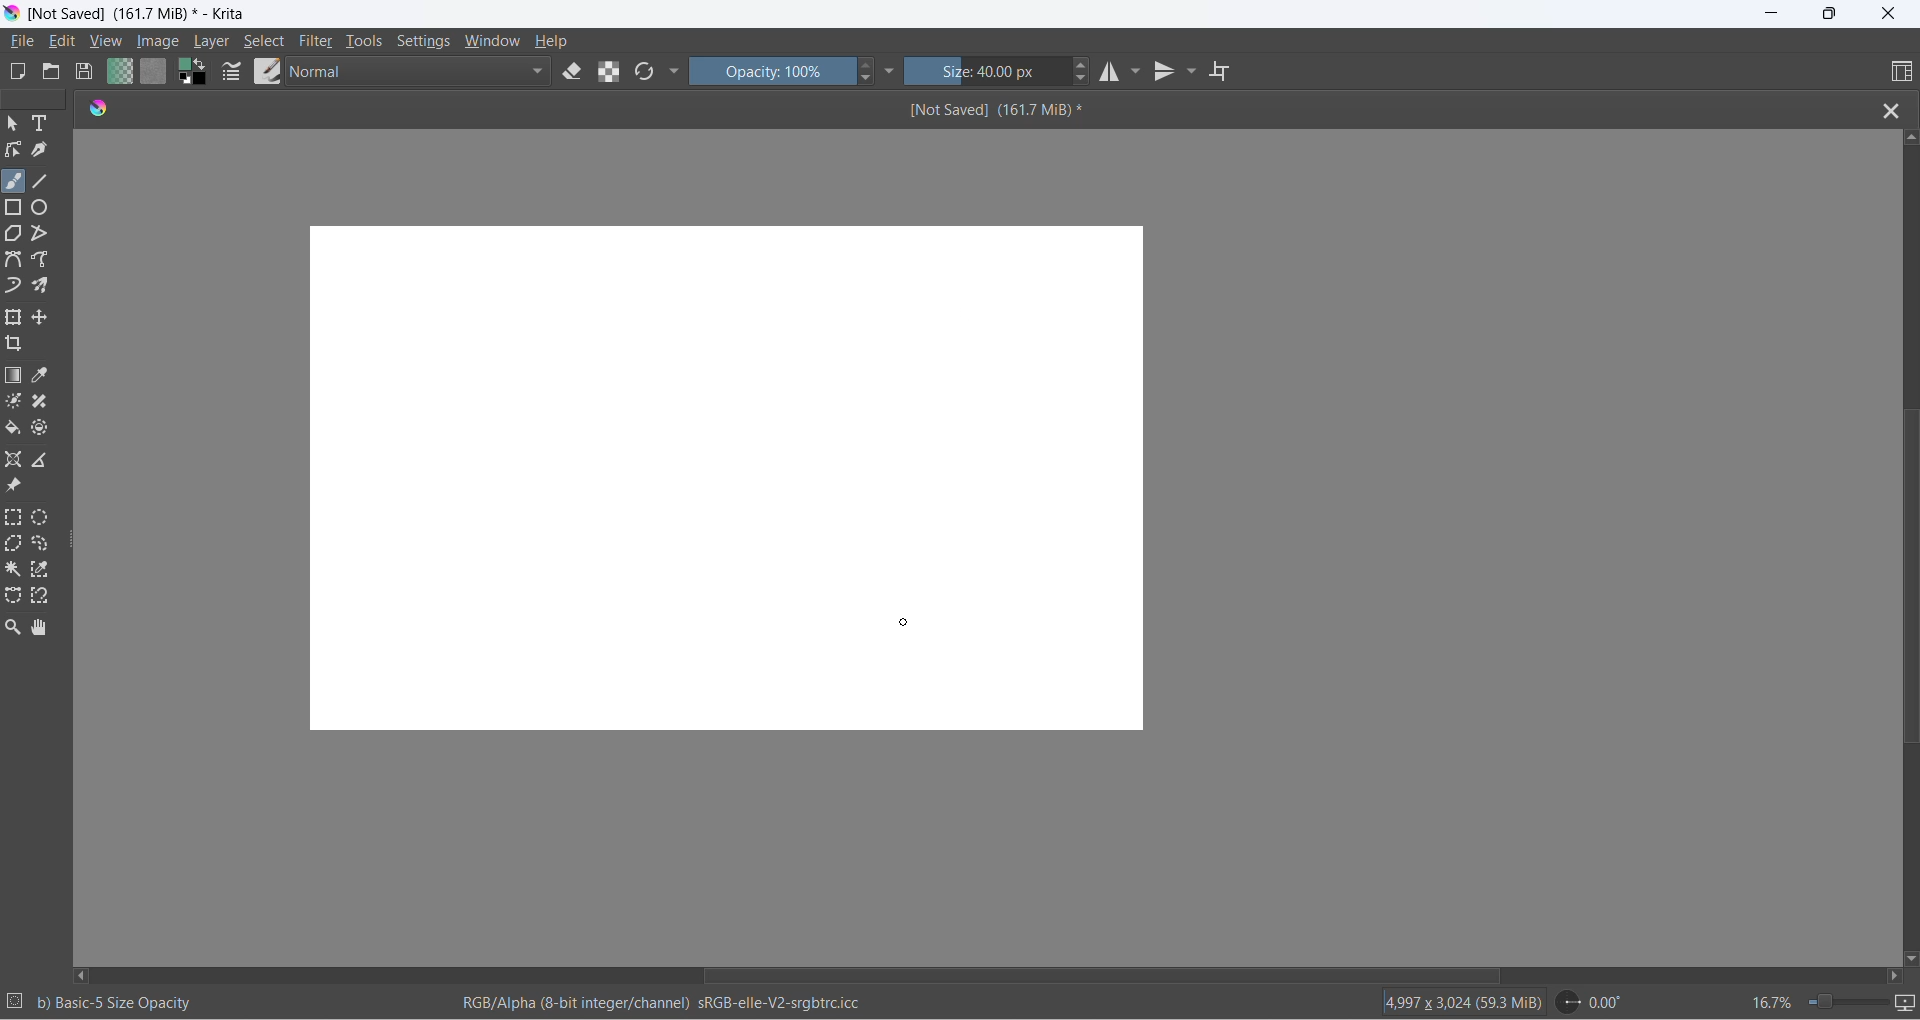  I want to click on minimize, so click(1773, 15).